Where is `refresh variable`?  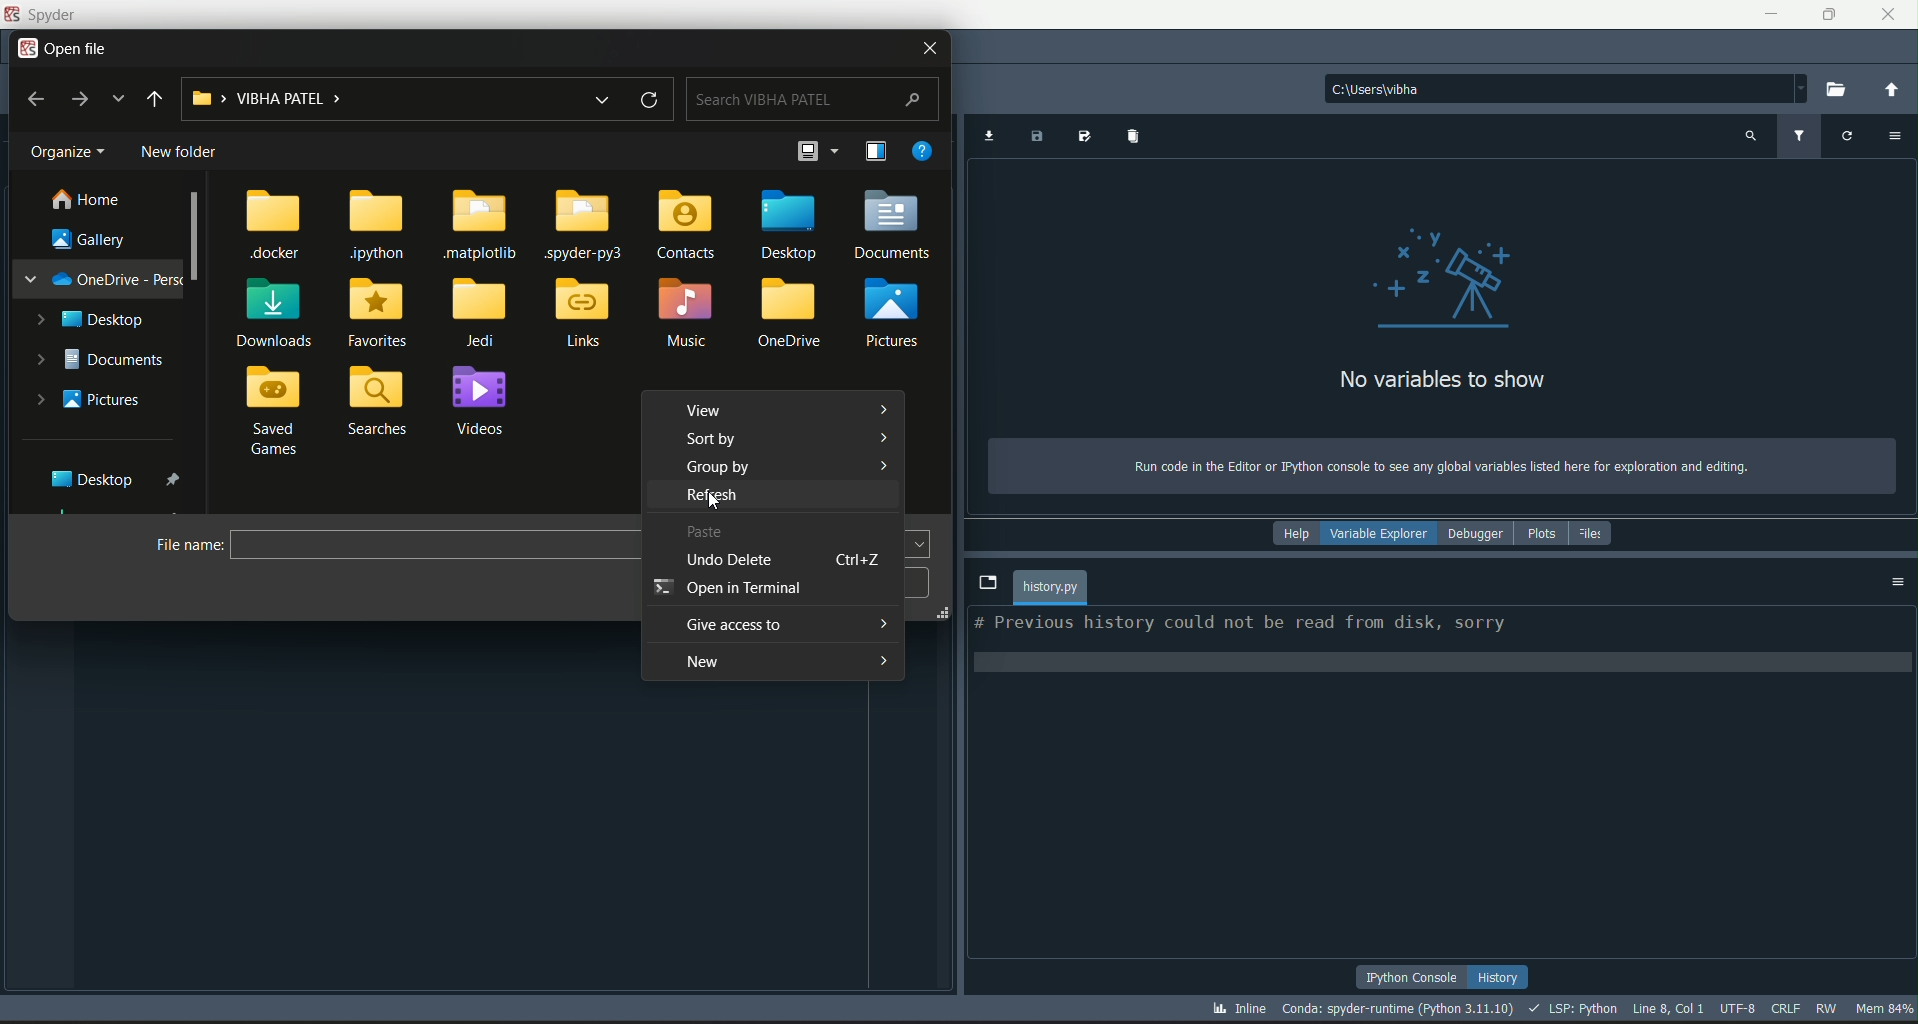
refresh variable is located at coordinates (1847, 138).